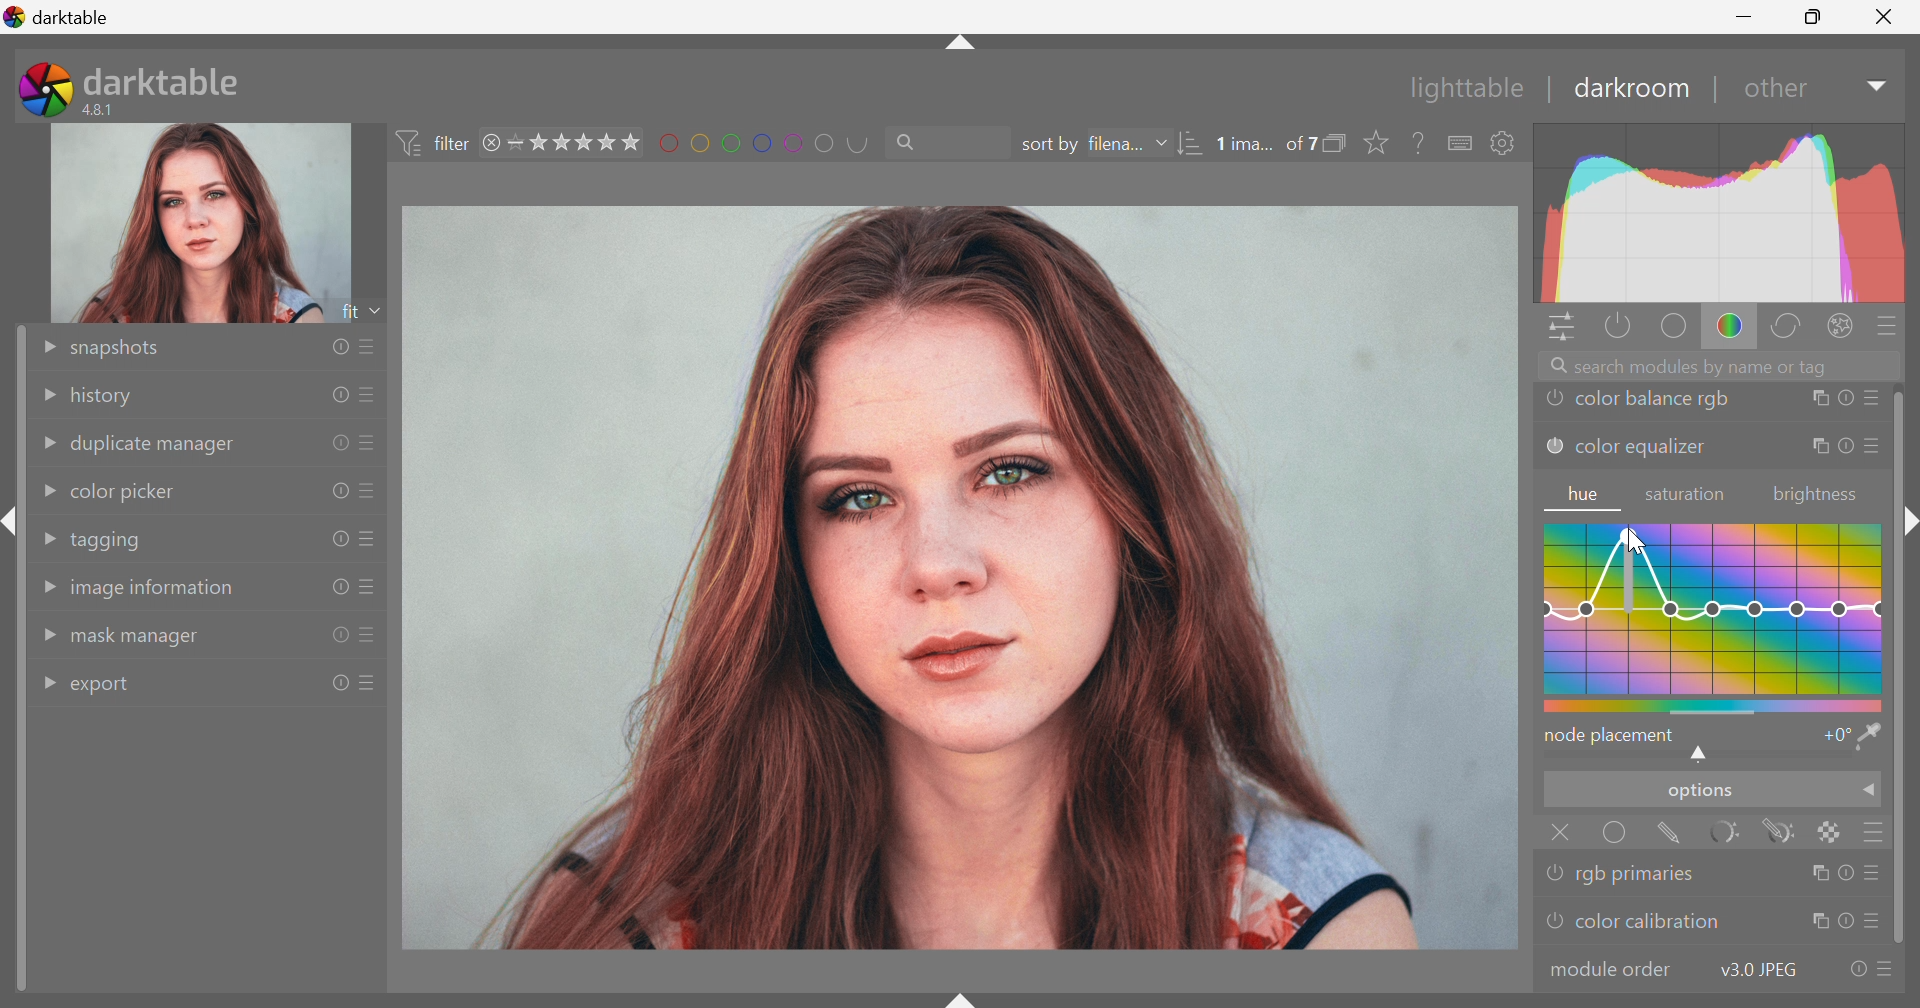 The image size is (1920, 1008). I want to click on reset, so click(341, 348).